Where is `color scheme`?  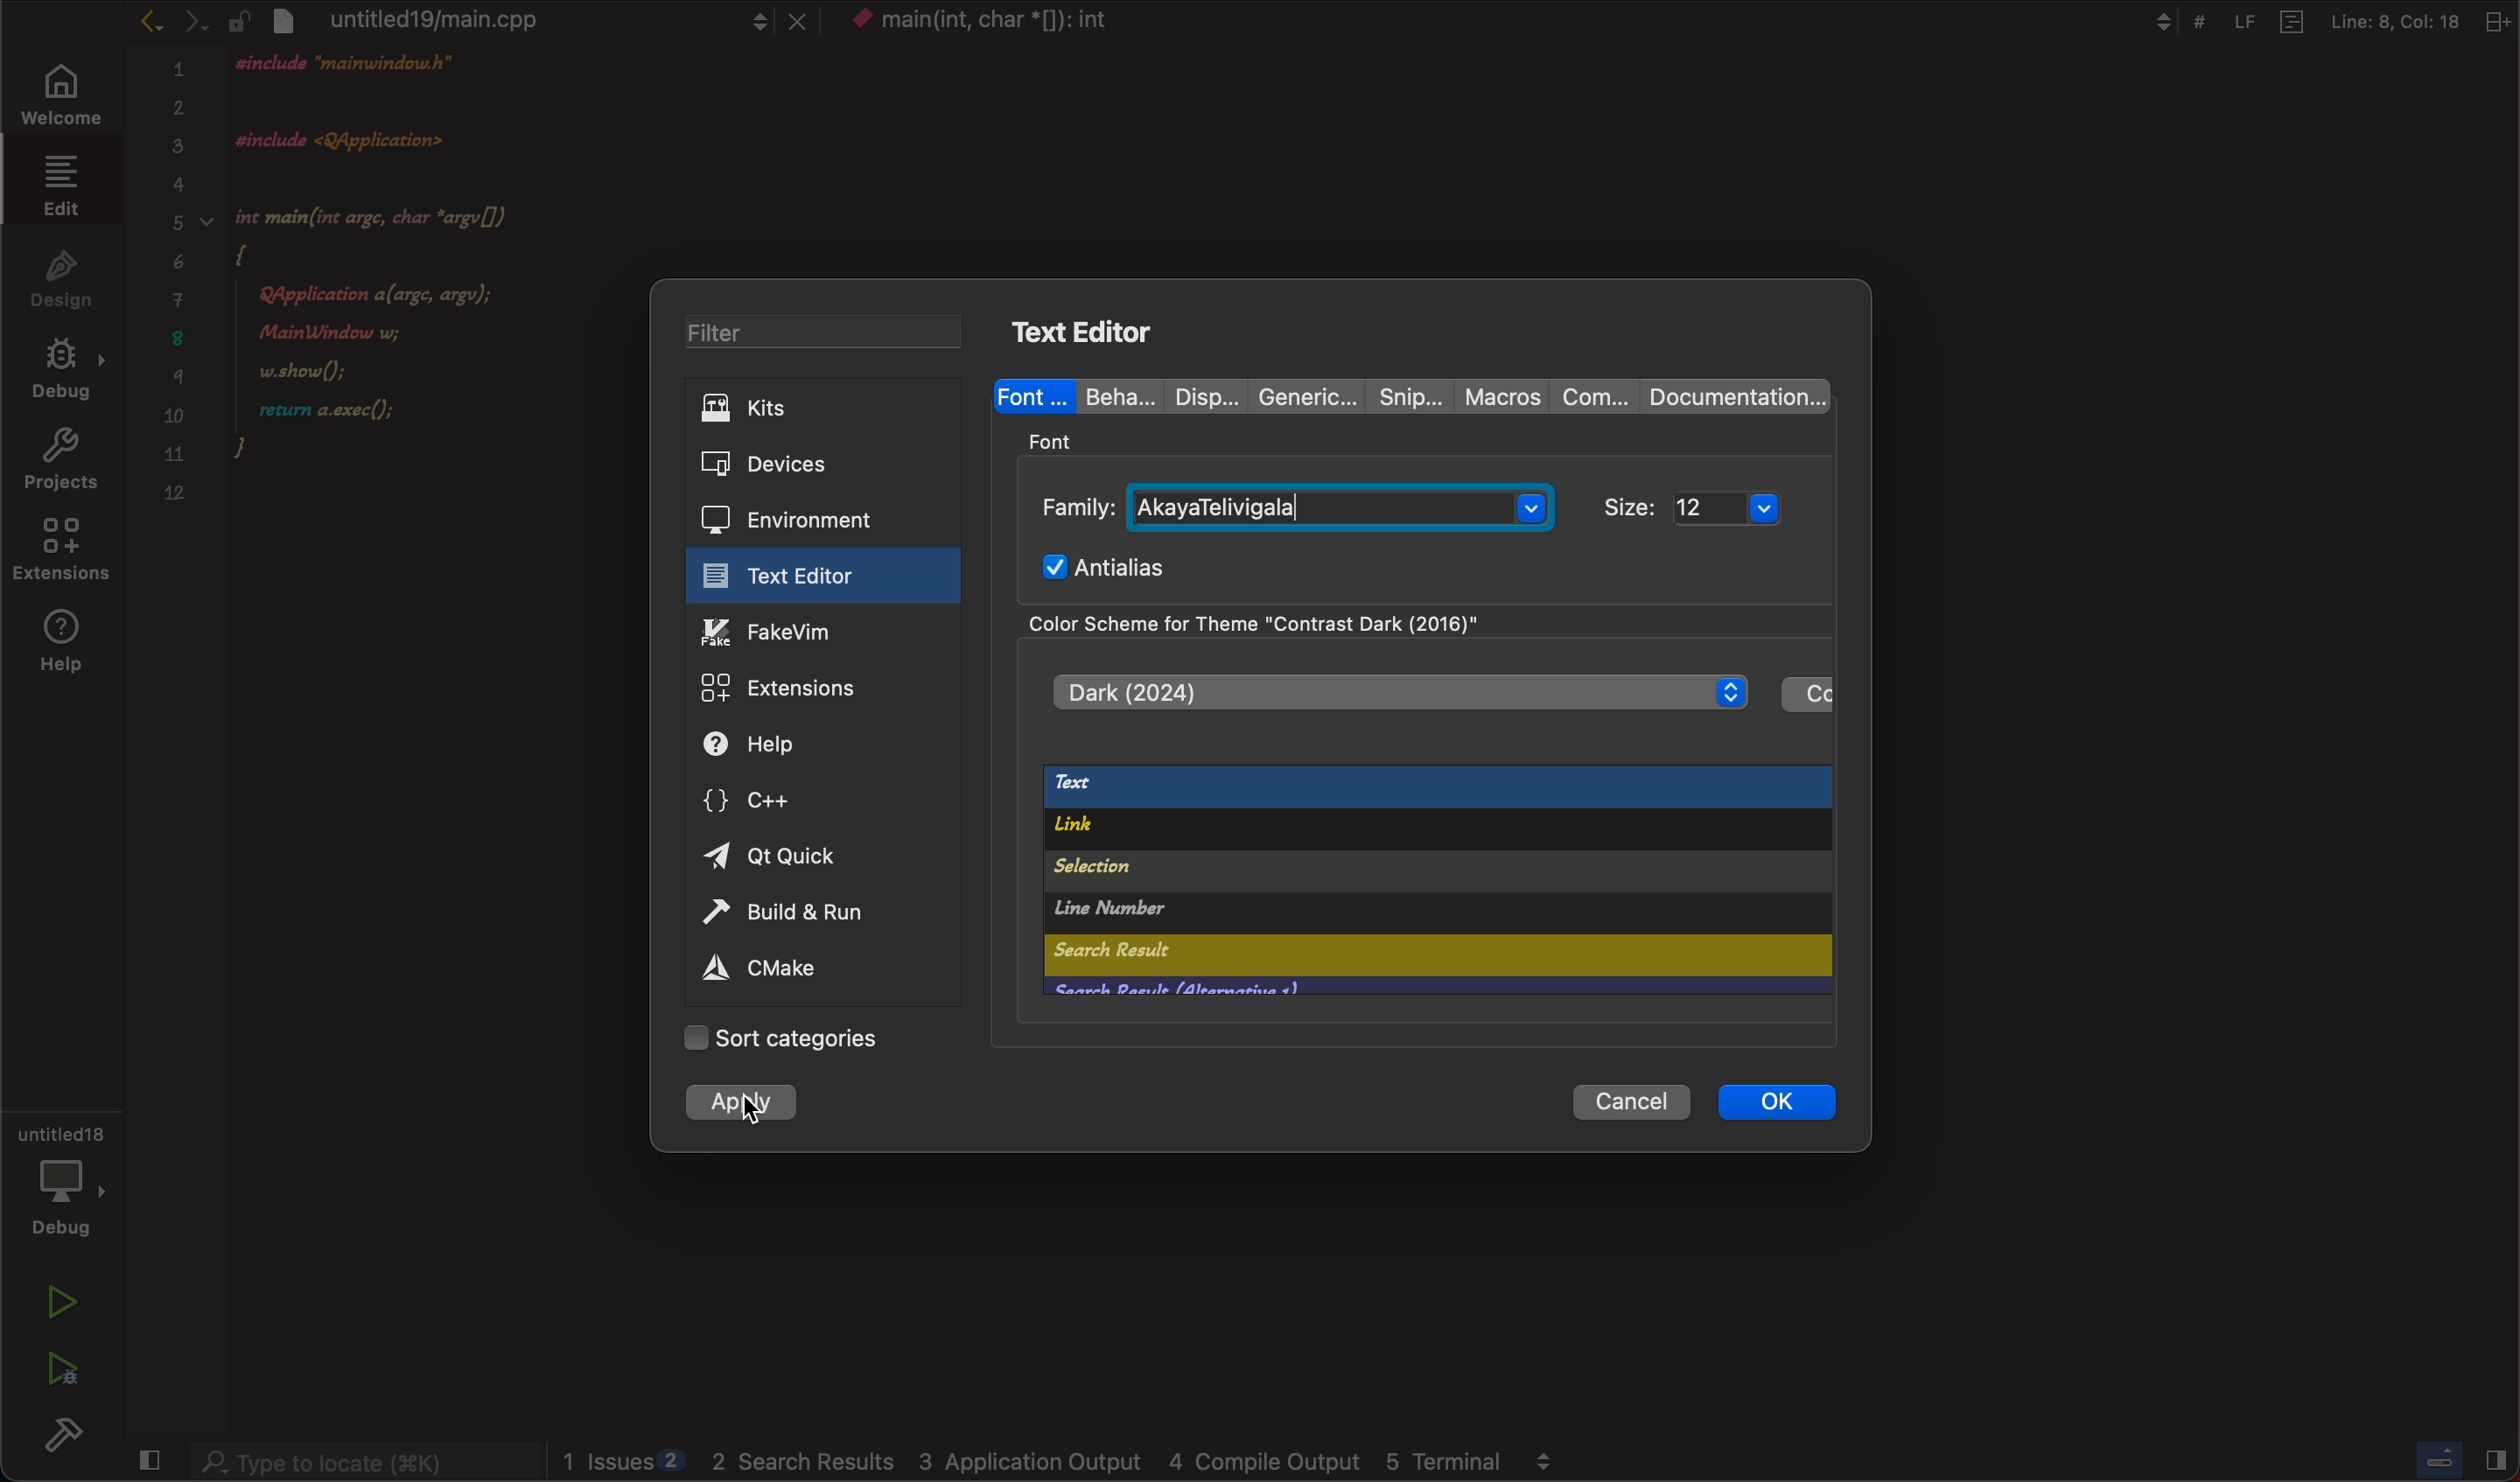 color scheme is located at coordinates (1317, 623).